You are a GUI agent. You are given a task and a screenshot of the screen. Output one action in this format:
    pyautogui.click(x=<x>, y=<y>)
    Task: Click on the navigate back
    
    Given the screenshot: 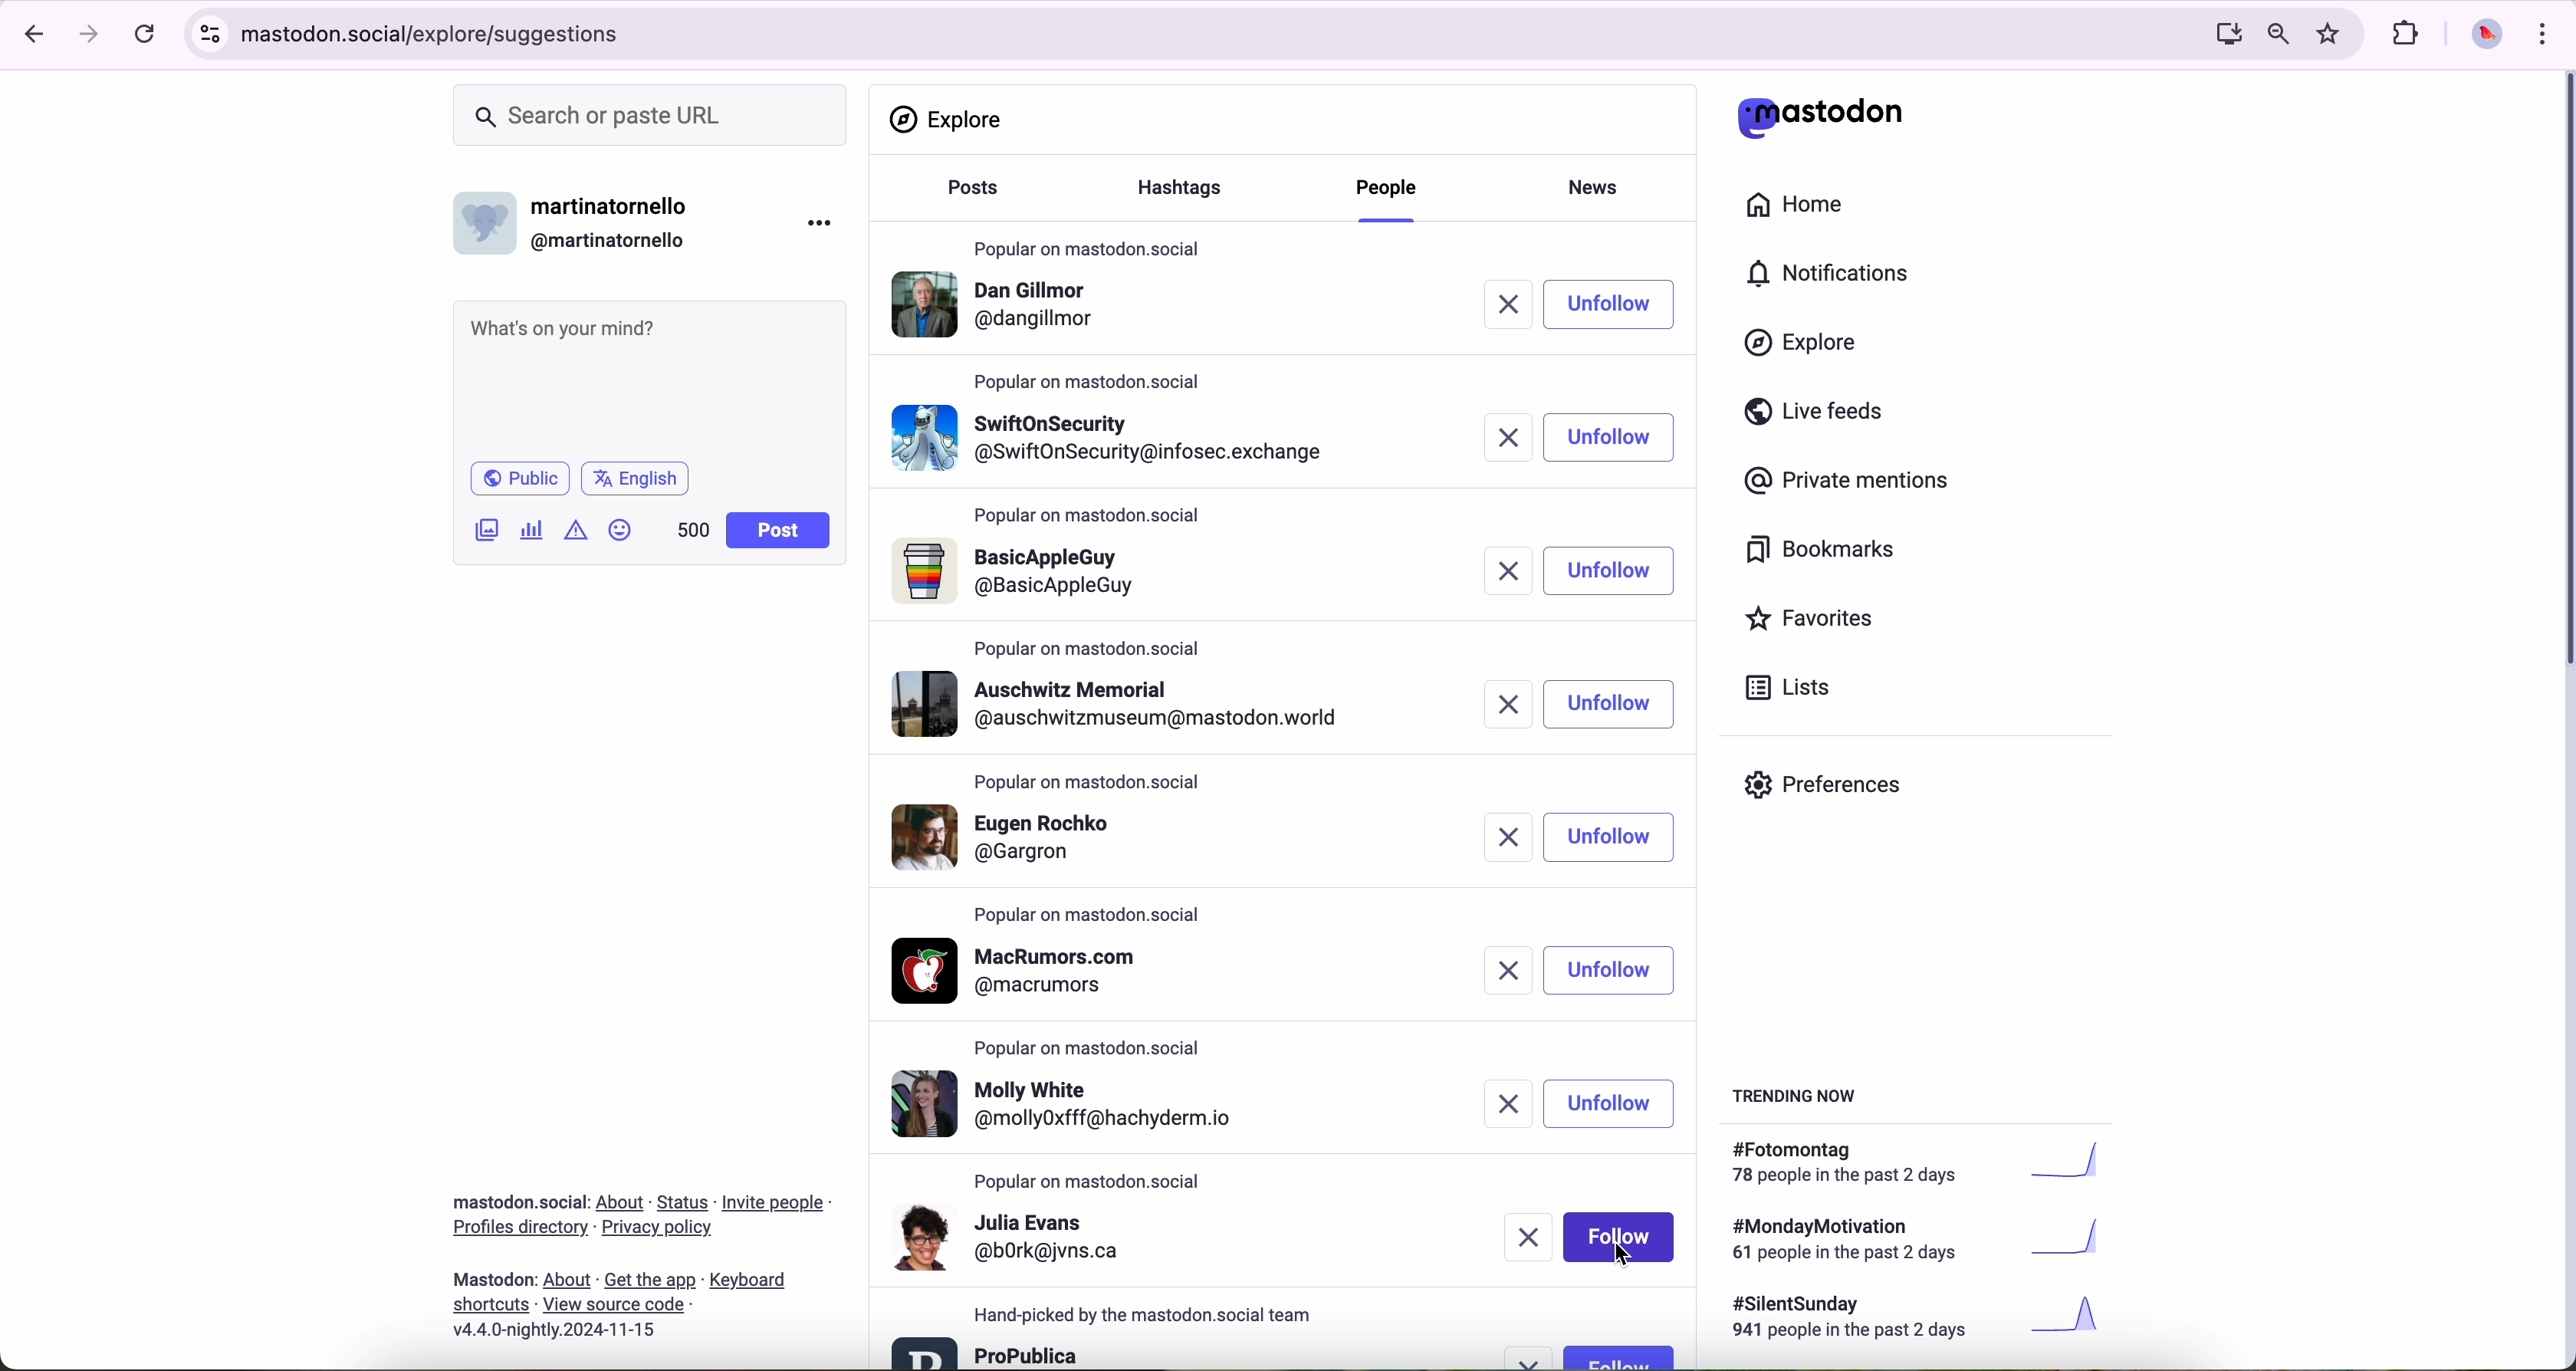 What is the action you would take?
    pyautogui.click(x=27, y=33)
    